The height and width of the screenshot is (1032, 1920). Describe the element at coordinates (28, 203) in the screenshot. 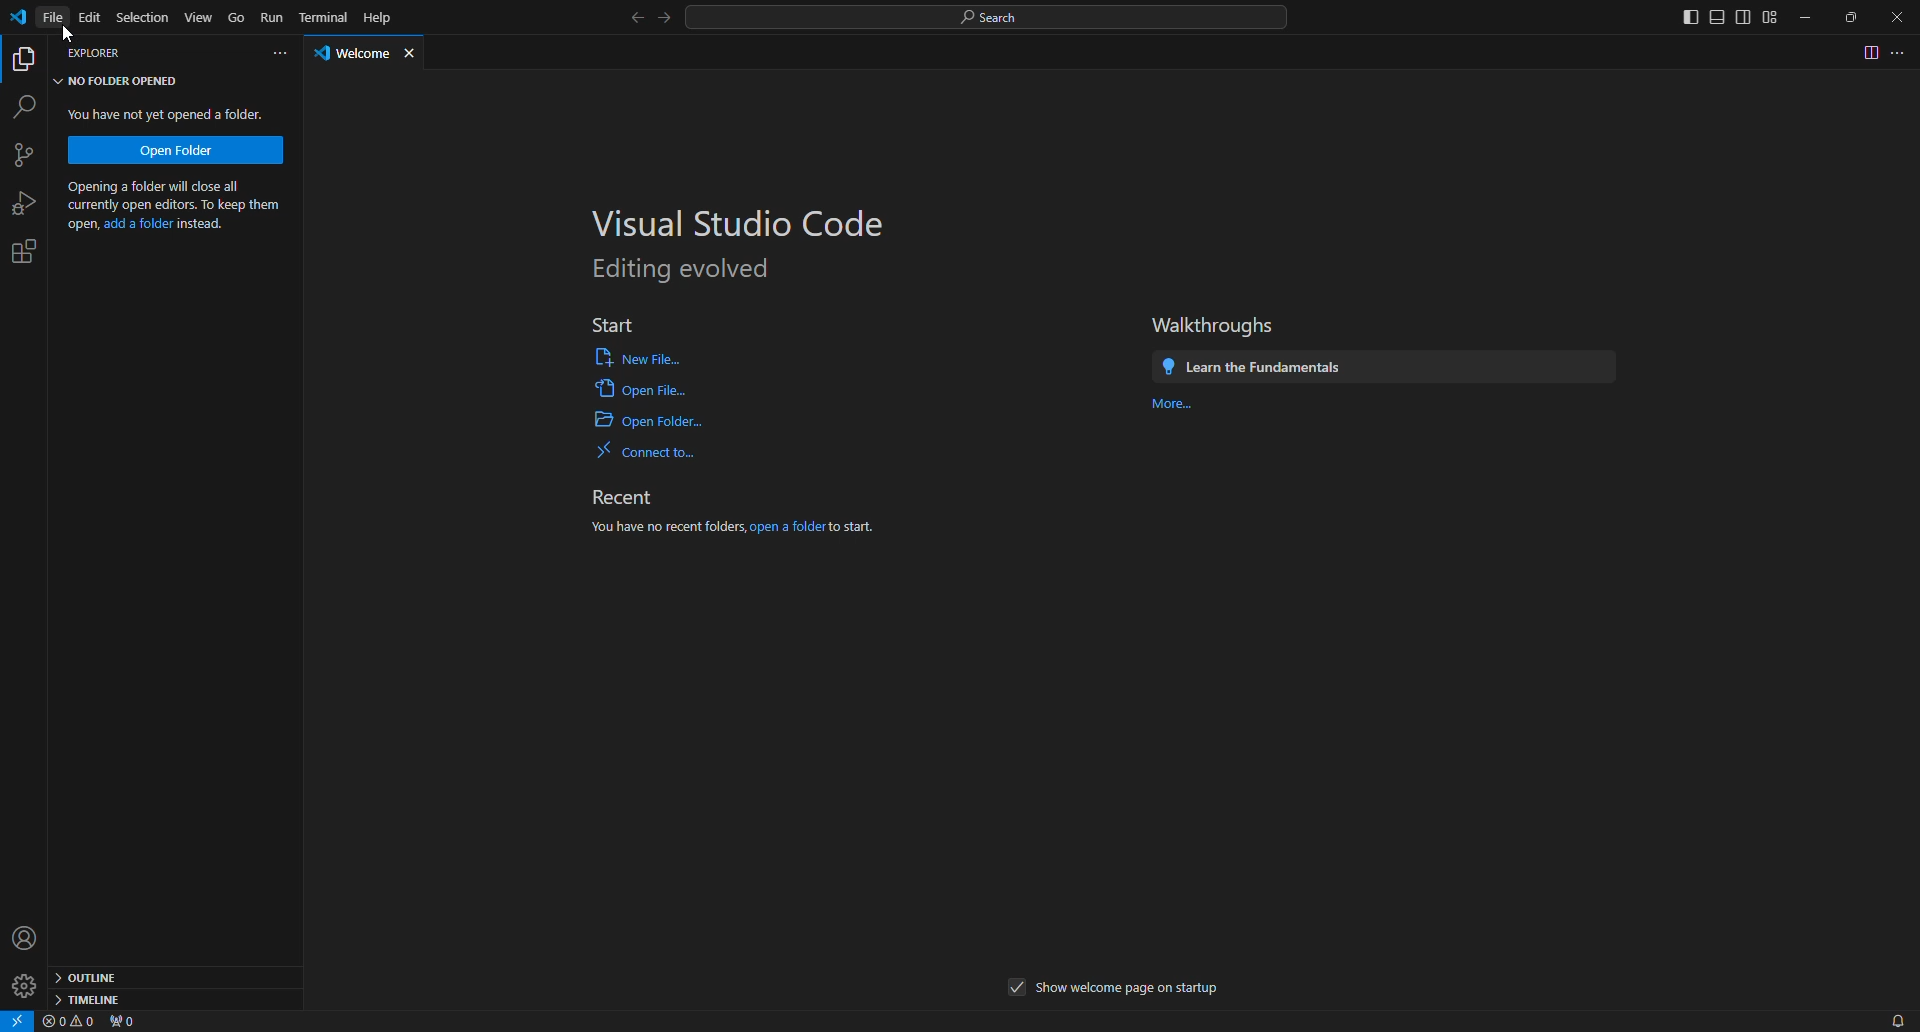

I see `run and debug` at that location.